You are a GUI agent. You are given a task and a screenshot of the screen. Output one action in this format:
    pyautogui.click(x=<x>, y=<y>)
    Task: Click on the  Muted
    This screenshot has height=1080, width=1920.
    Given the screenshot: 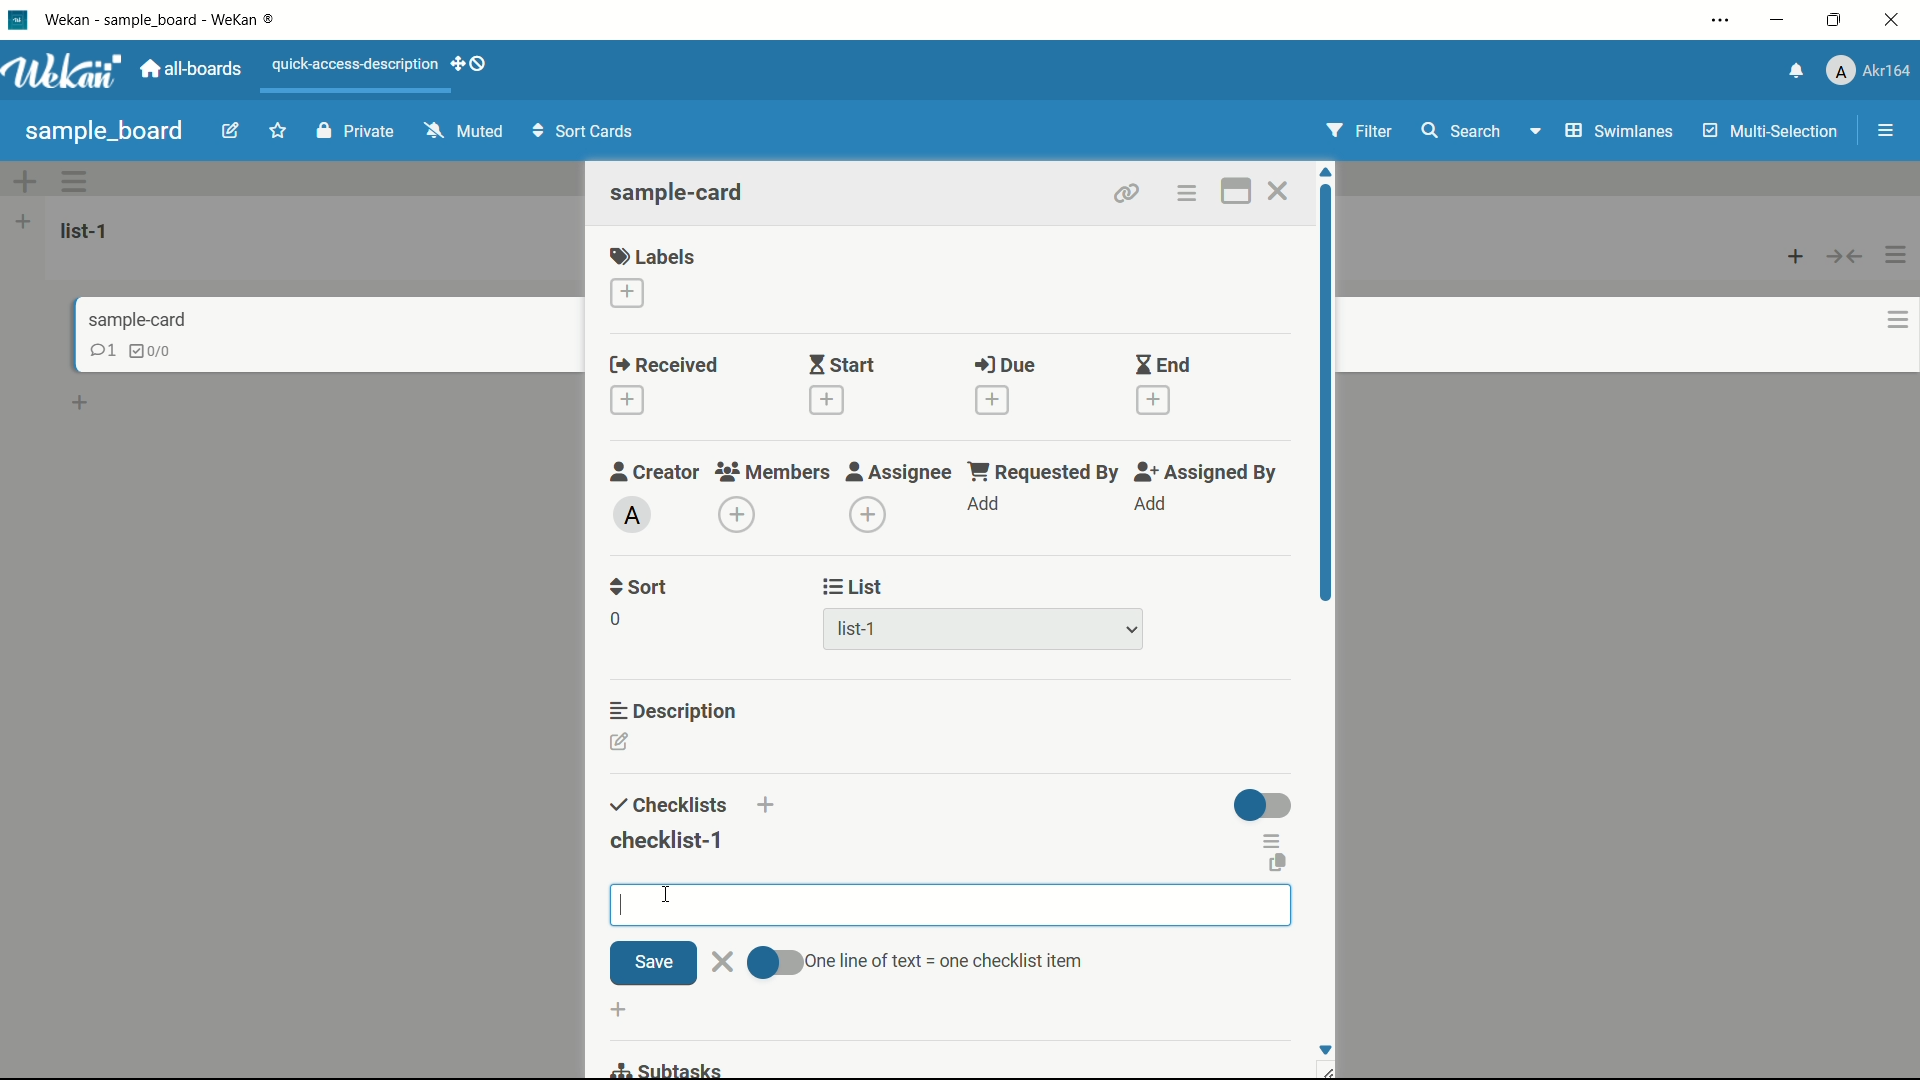 What is the action you would take?
    pyautogui.click(x=466, y=130)
    